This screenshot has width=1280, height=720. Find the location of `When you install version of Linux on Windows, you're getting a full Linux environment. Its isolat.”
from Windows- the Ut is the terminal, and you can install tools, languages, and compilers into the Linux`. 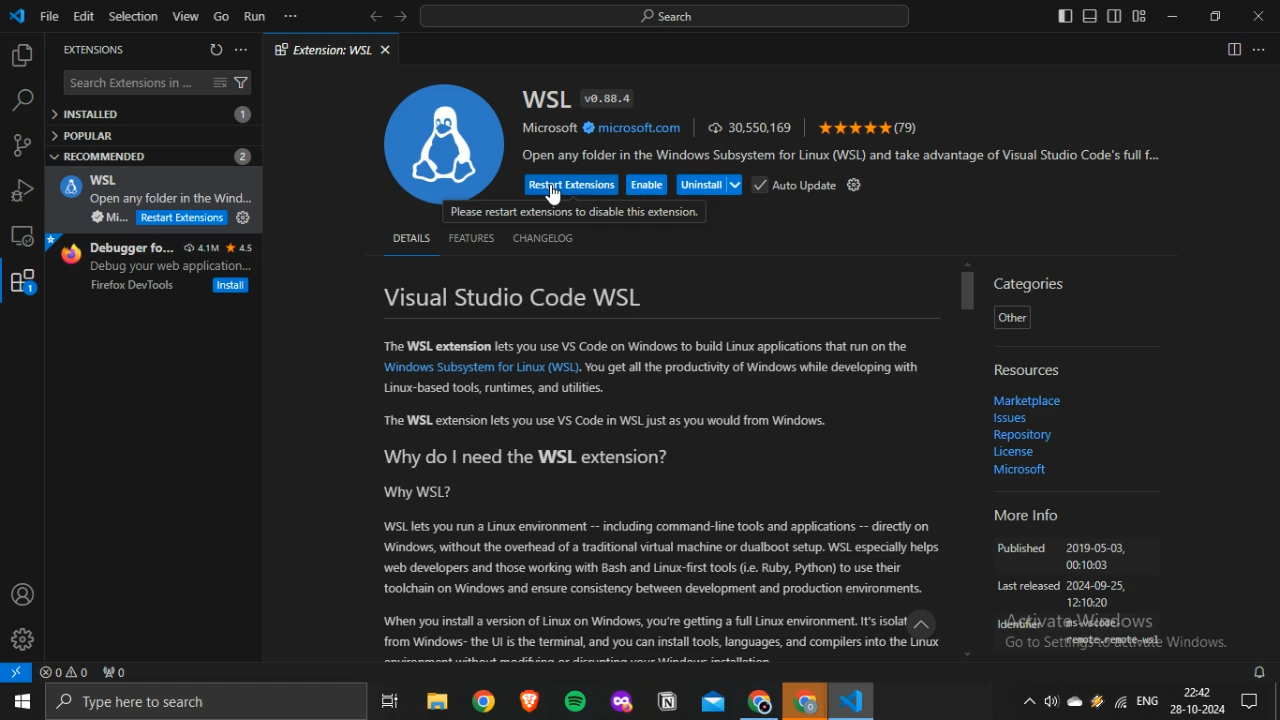

When you install version of Linux on Windows, you're getting a full Linux environment. Its isolat.”
from Windows- the Ut is the terminal, and you can install tools, languages, and compilers into the Linux is located at coordinates (668, 635).